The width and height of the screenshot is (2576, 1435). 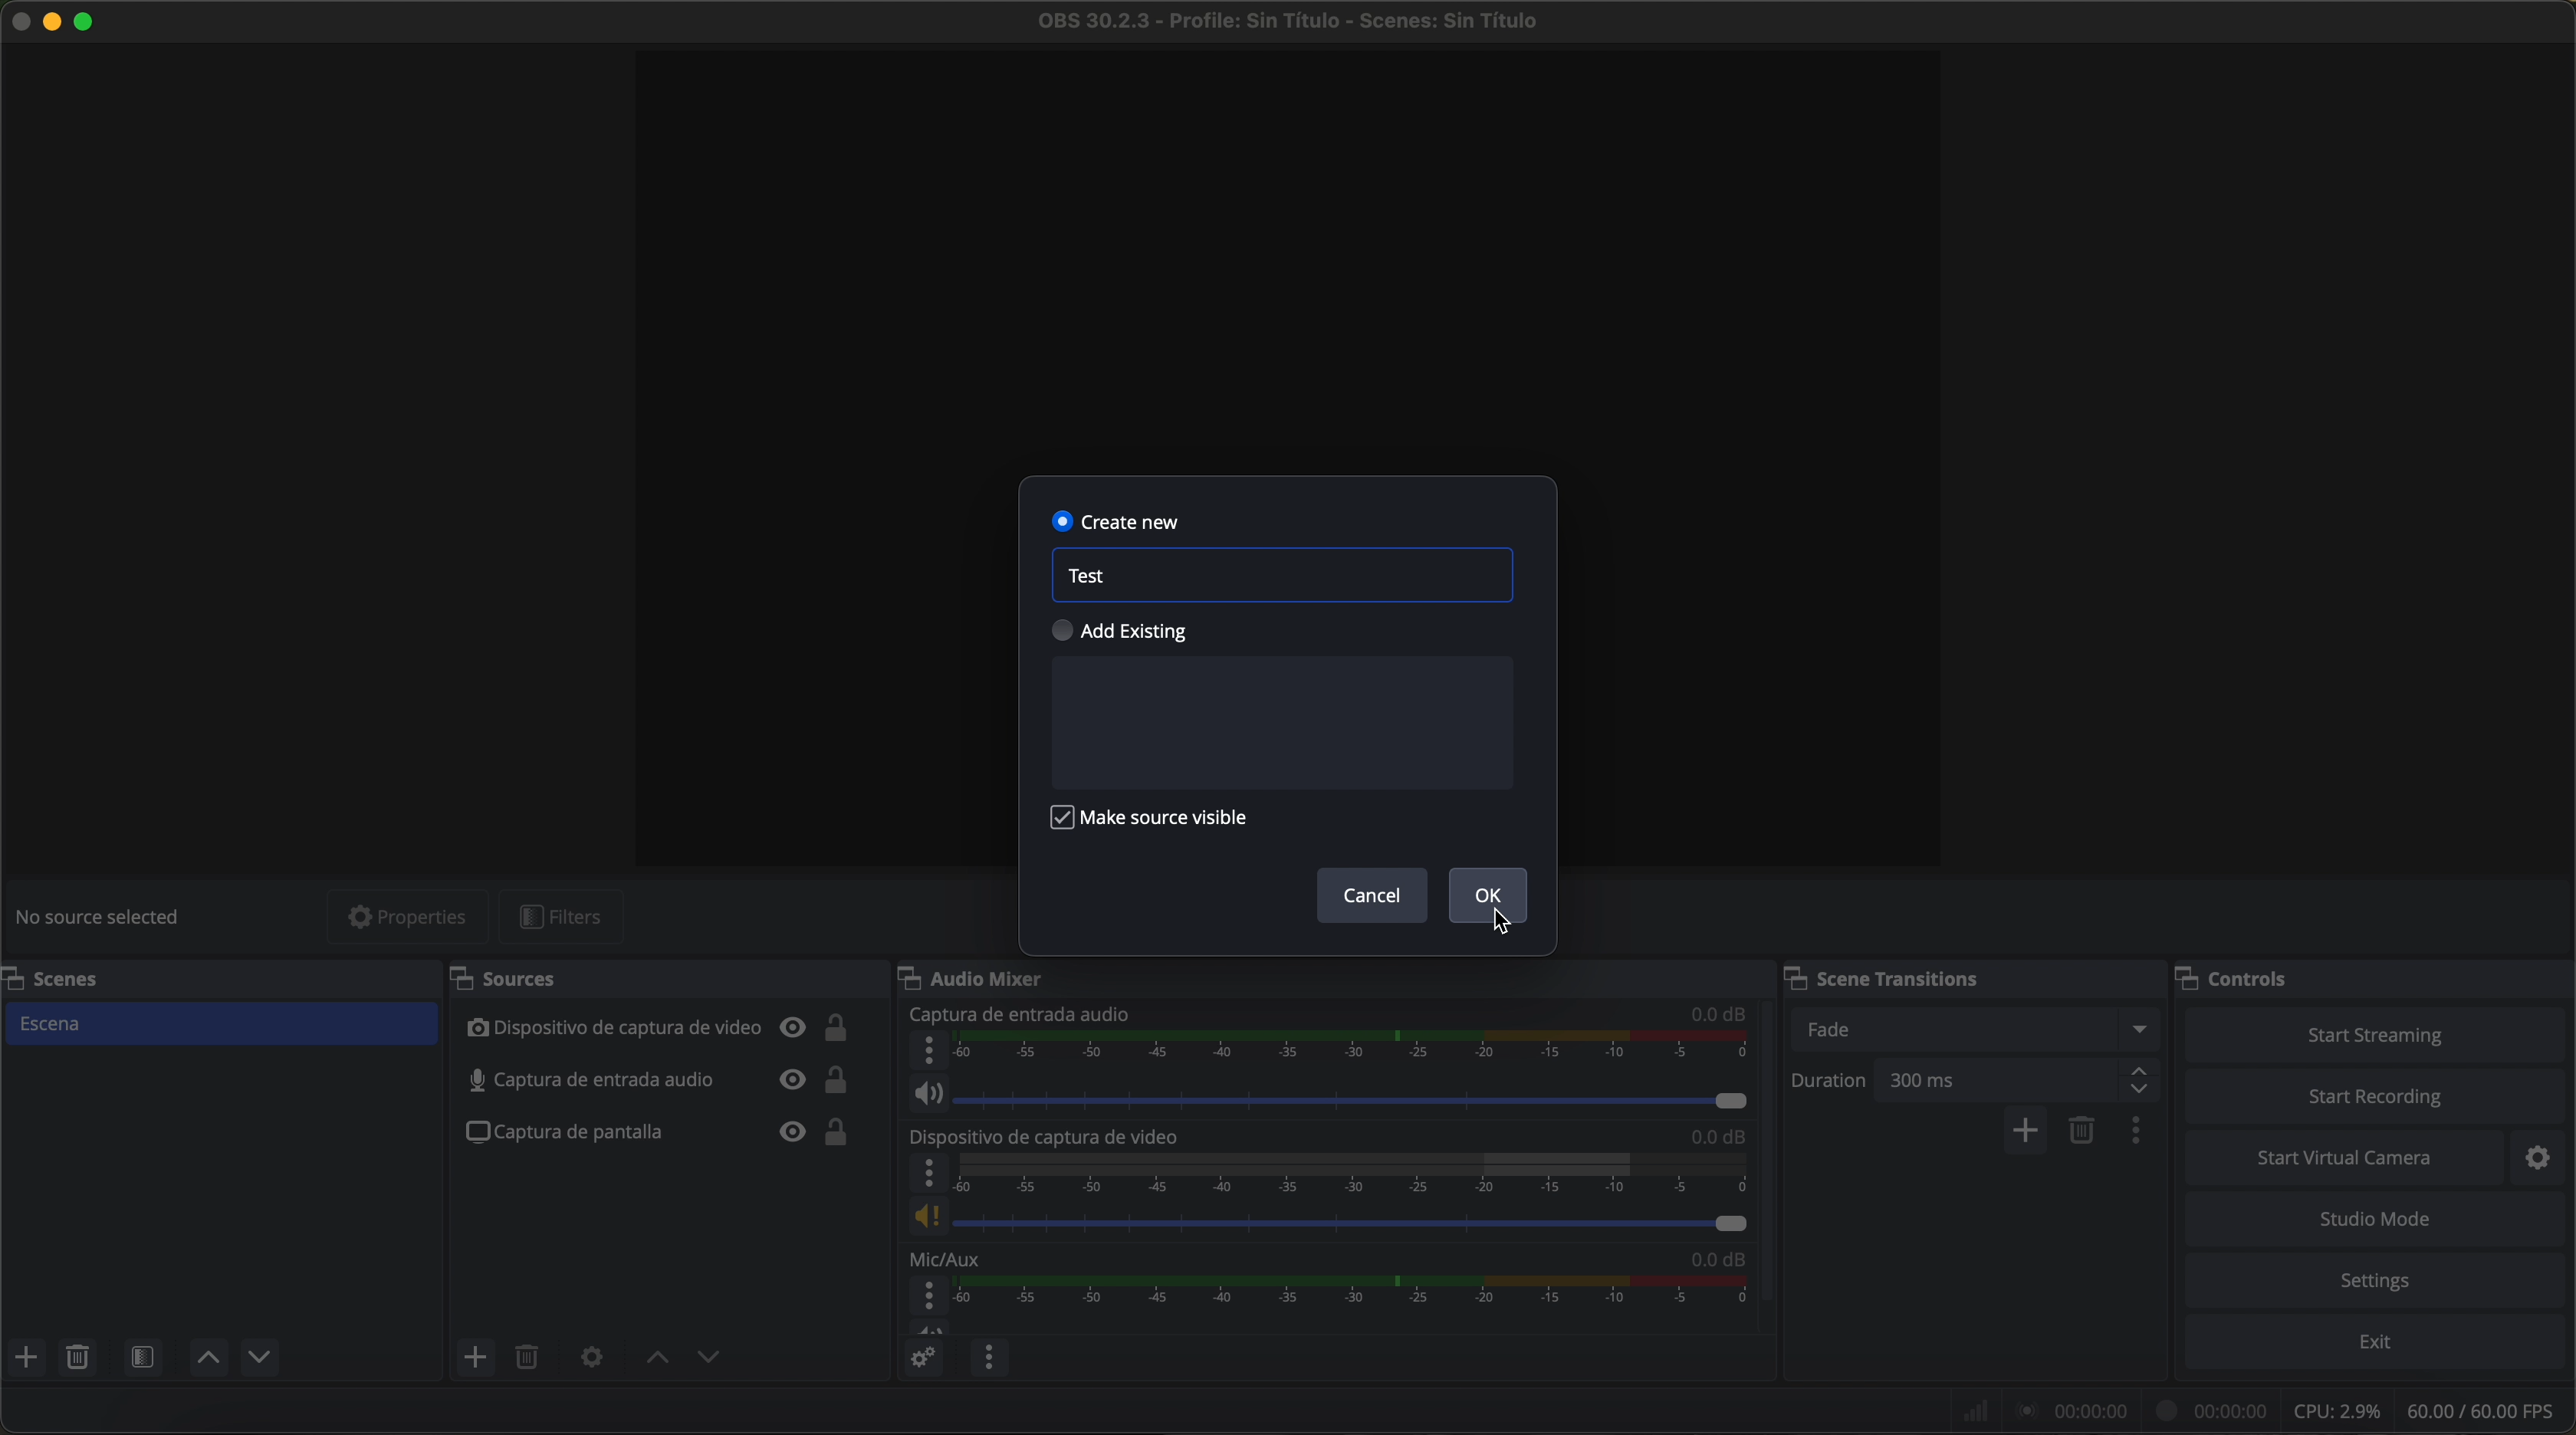 What do you see at coordinates (2381, 1282) in the screenshot?
I see `settings` at bounding box center [2381, 1282].